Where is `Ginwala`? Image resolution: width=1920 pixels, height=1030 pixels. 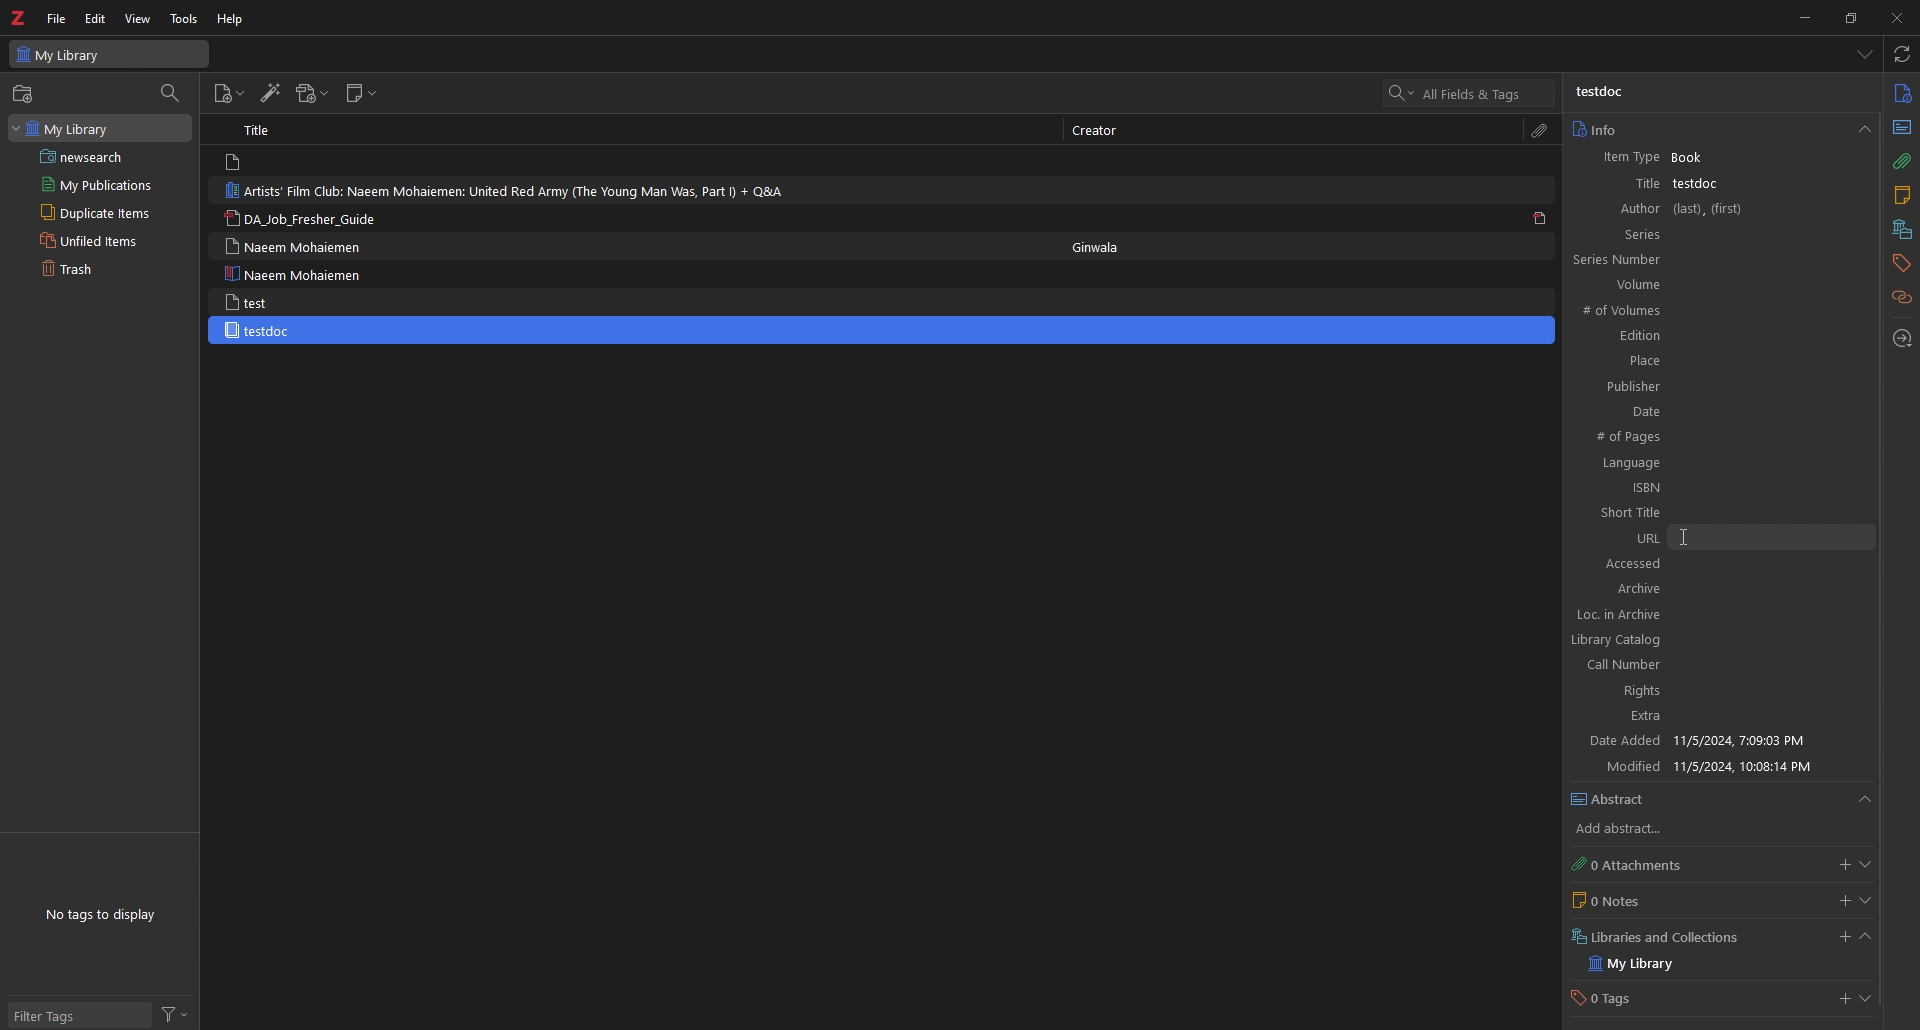 Ginwala is located at coordinates (1107, 248).